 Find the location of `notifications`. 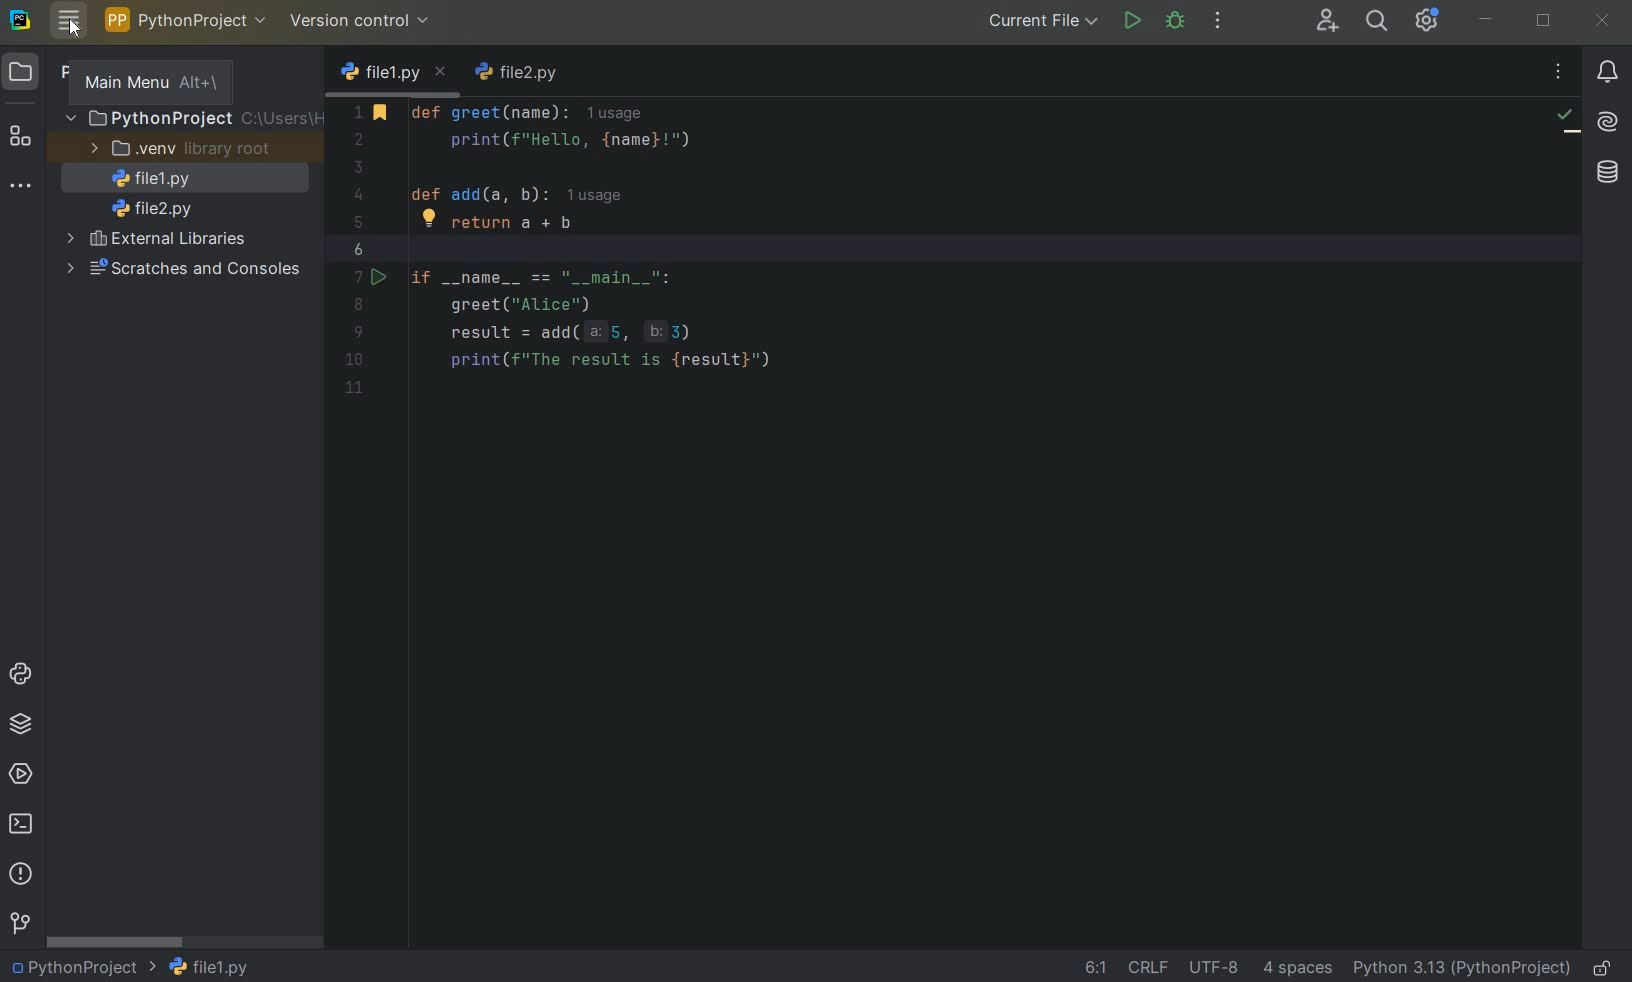

notifications is located at coordinates (1609, 72).